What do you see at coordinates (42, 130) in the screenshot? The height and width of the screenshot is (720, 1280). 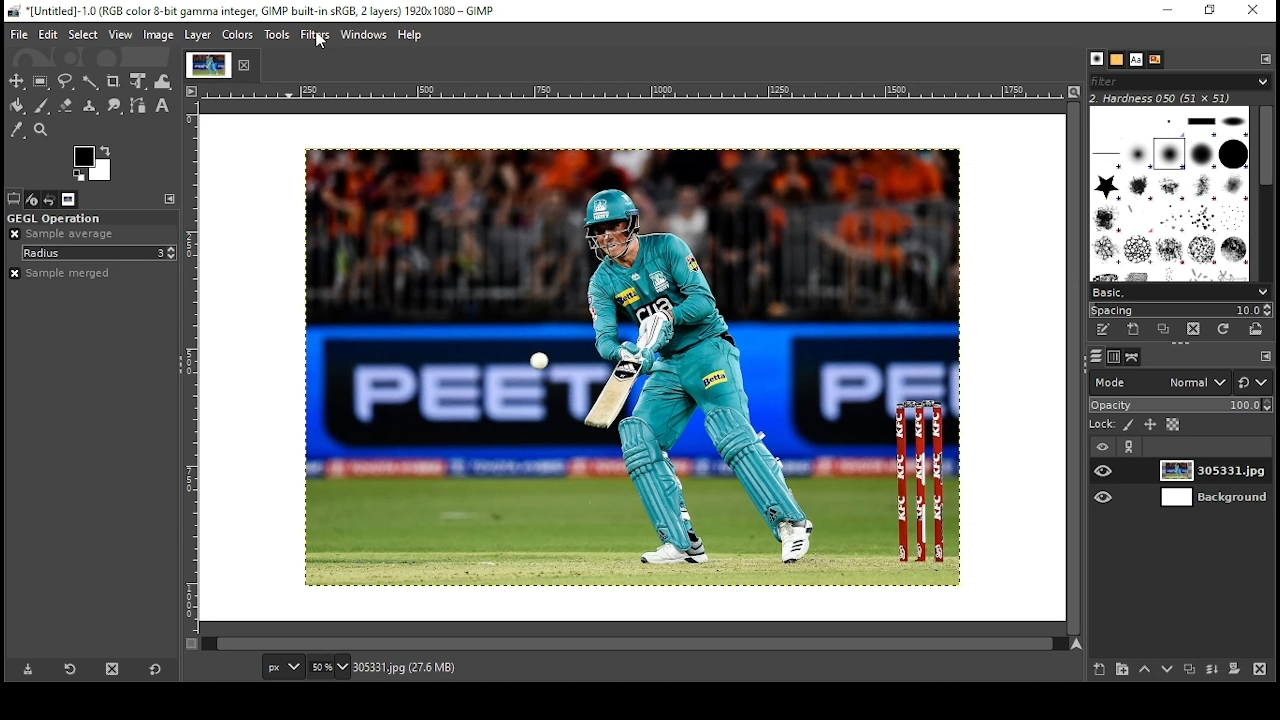 I see `zoom tool` at bounding box center [42, 130].